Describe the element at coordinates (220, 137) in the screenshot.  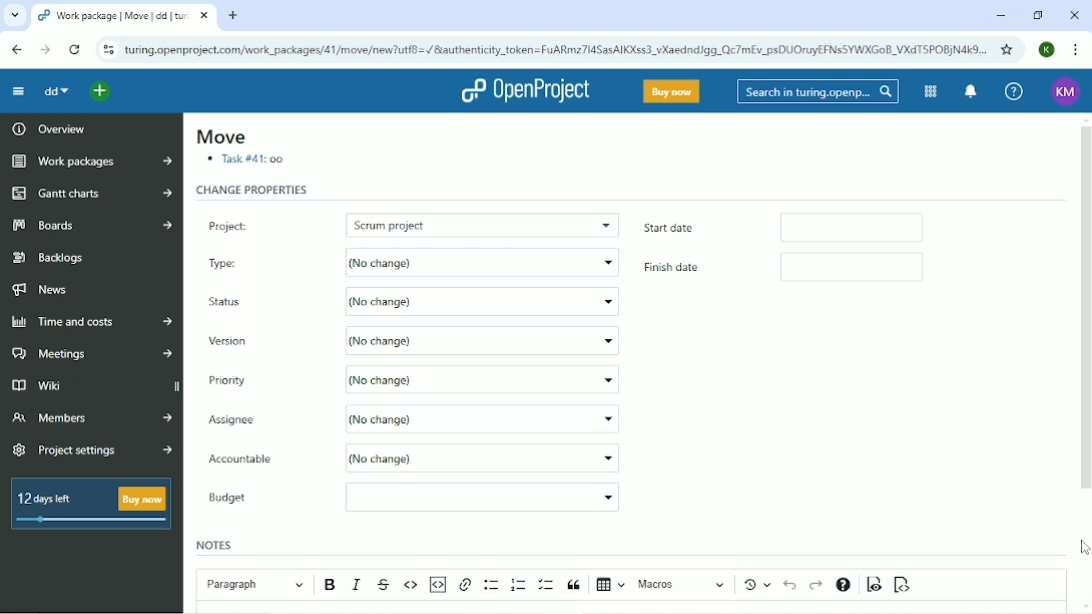
I see `Move` at that location.